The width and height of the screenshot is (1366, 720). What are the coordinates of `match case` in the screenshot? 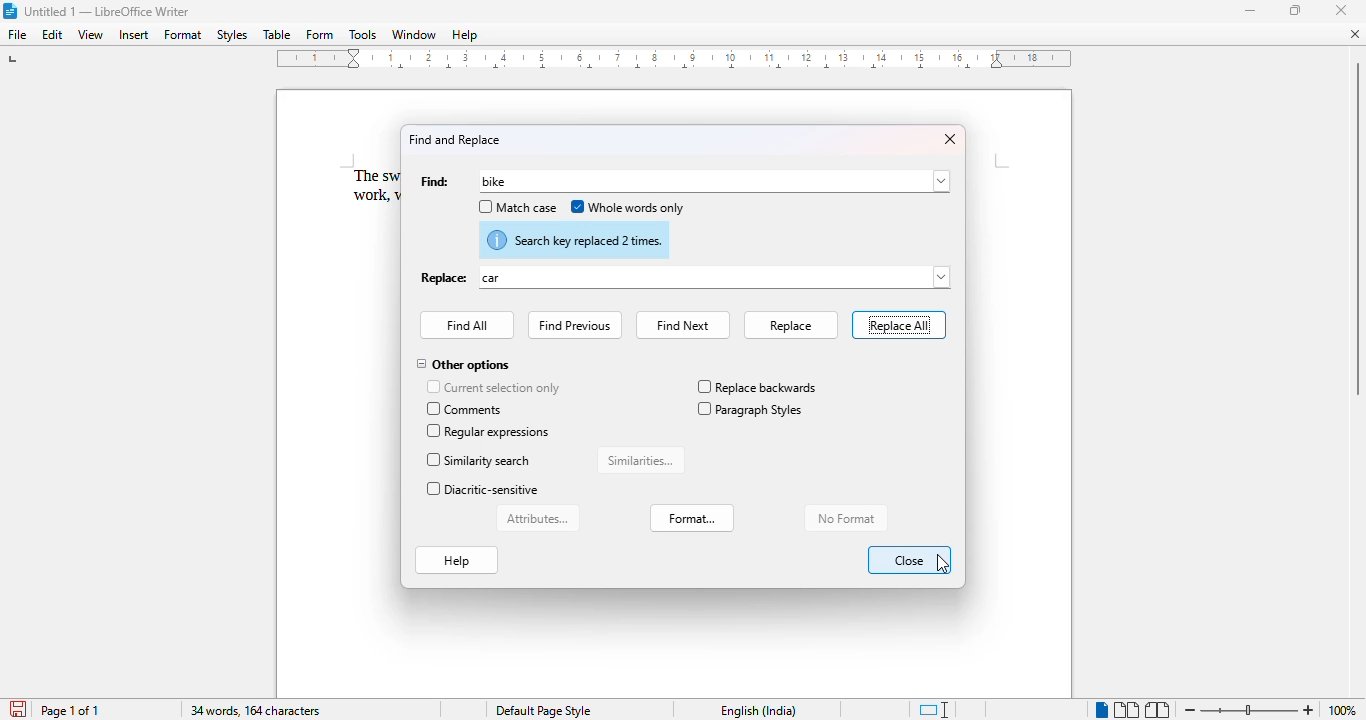 It's located at (517, 207).